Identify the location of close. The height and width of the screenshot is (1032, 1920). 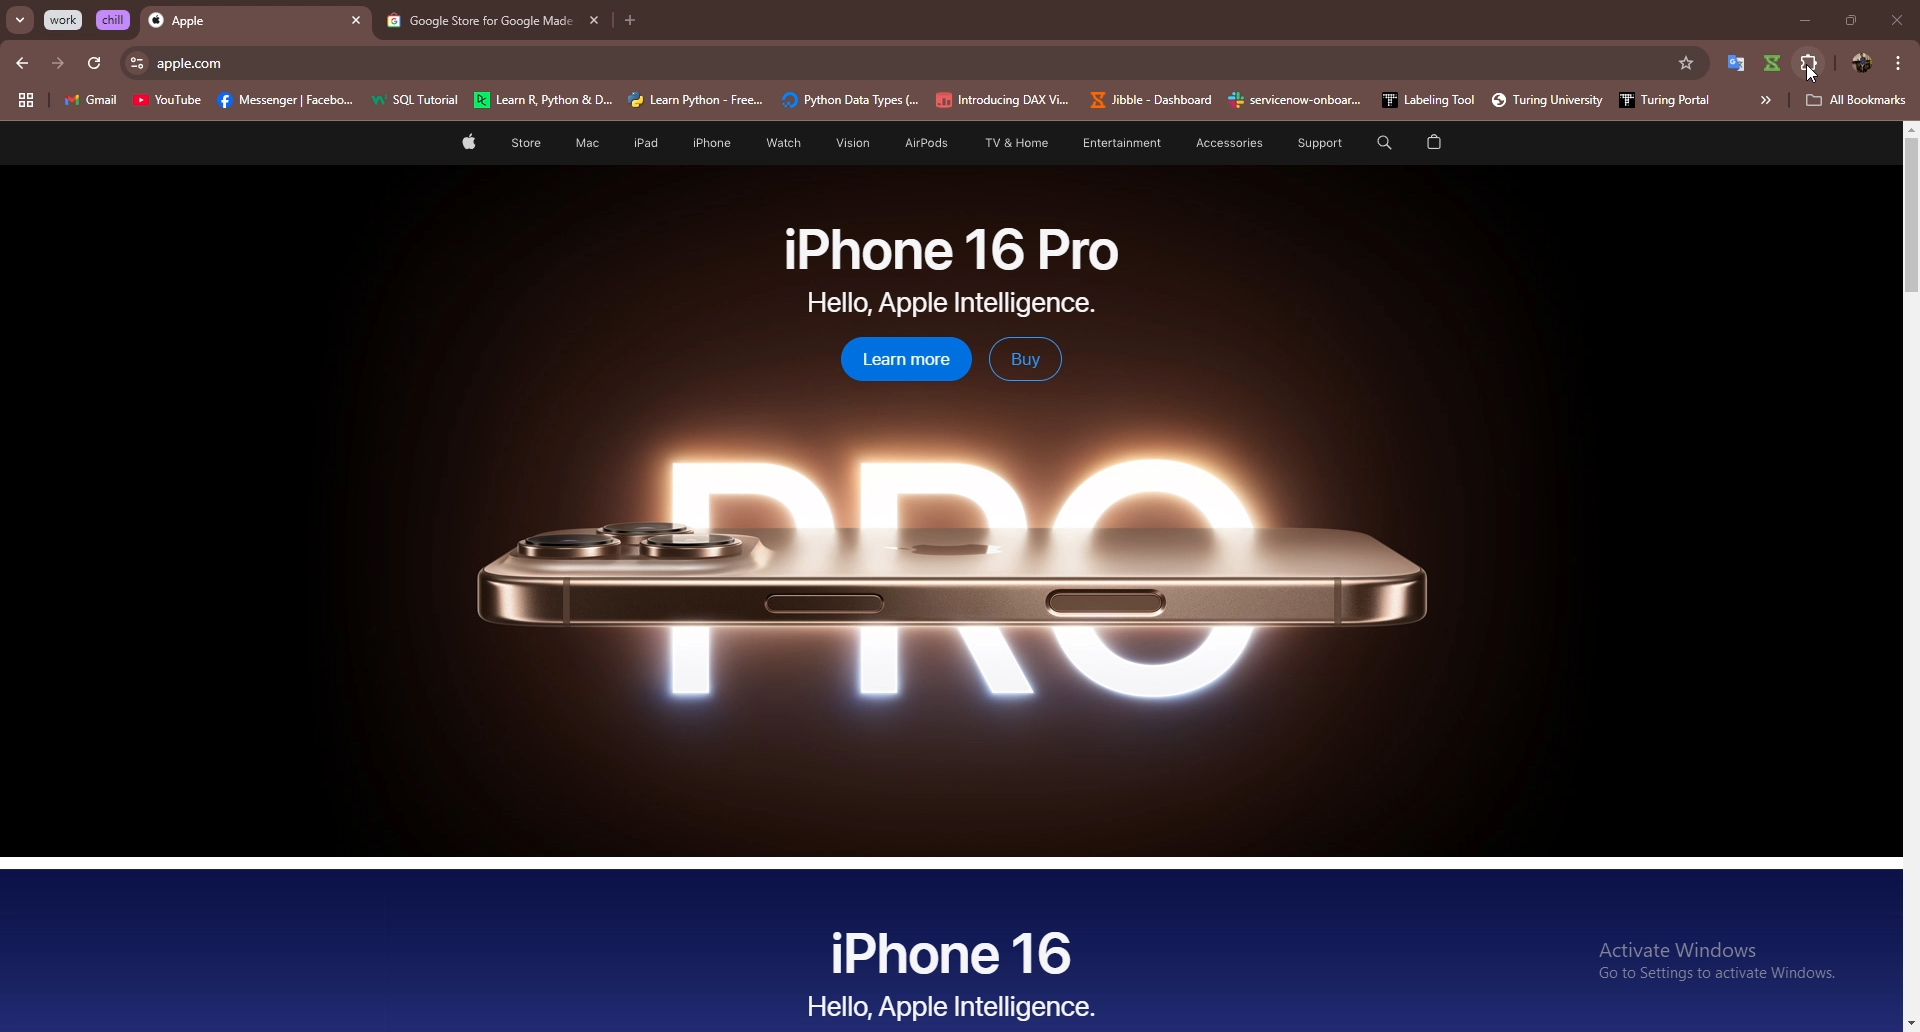
(1896, 20).